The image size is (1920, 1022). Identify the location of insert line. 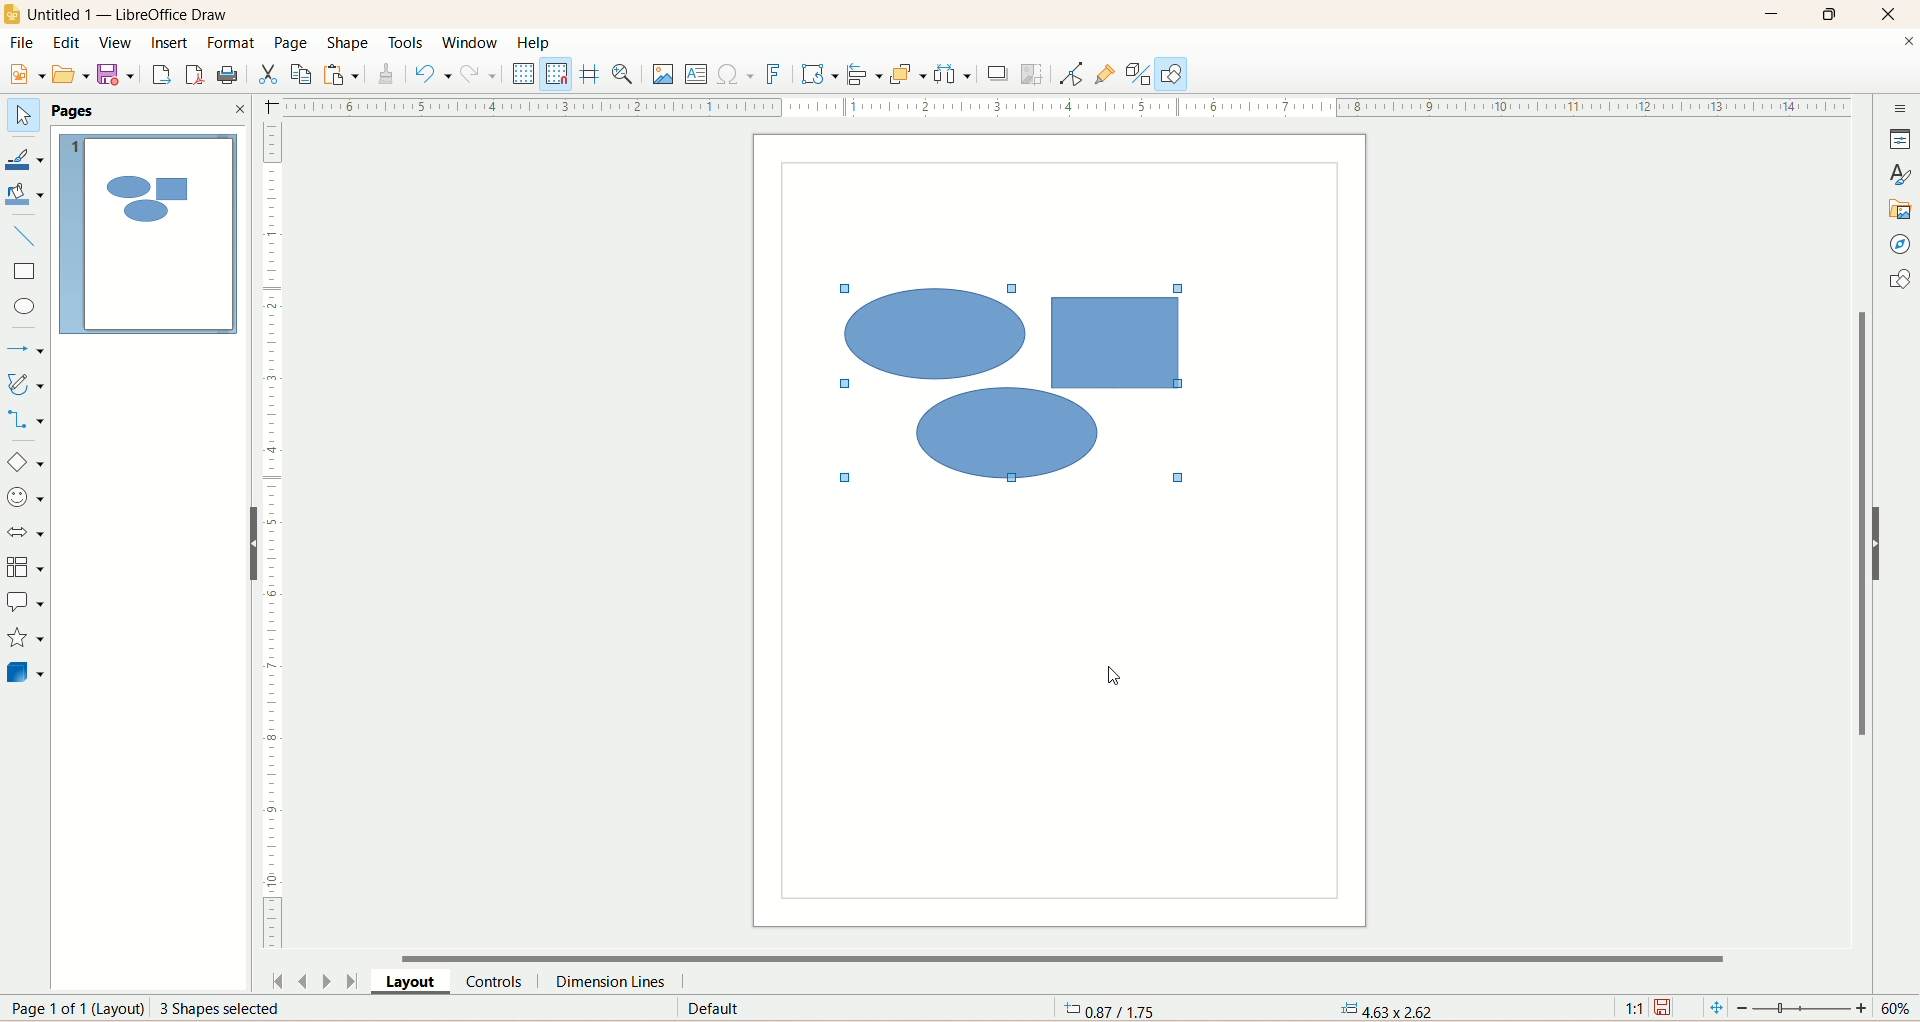
(25, 240).